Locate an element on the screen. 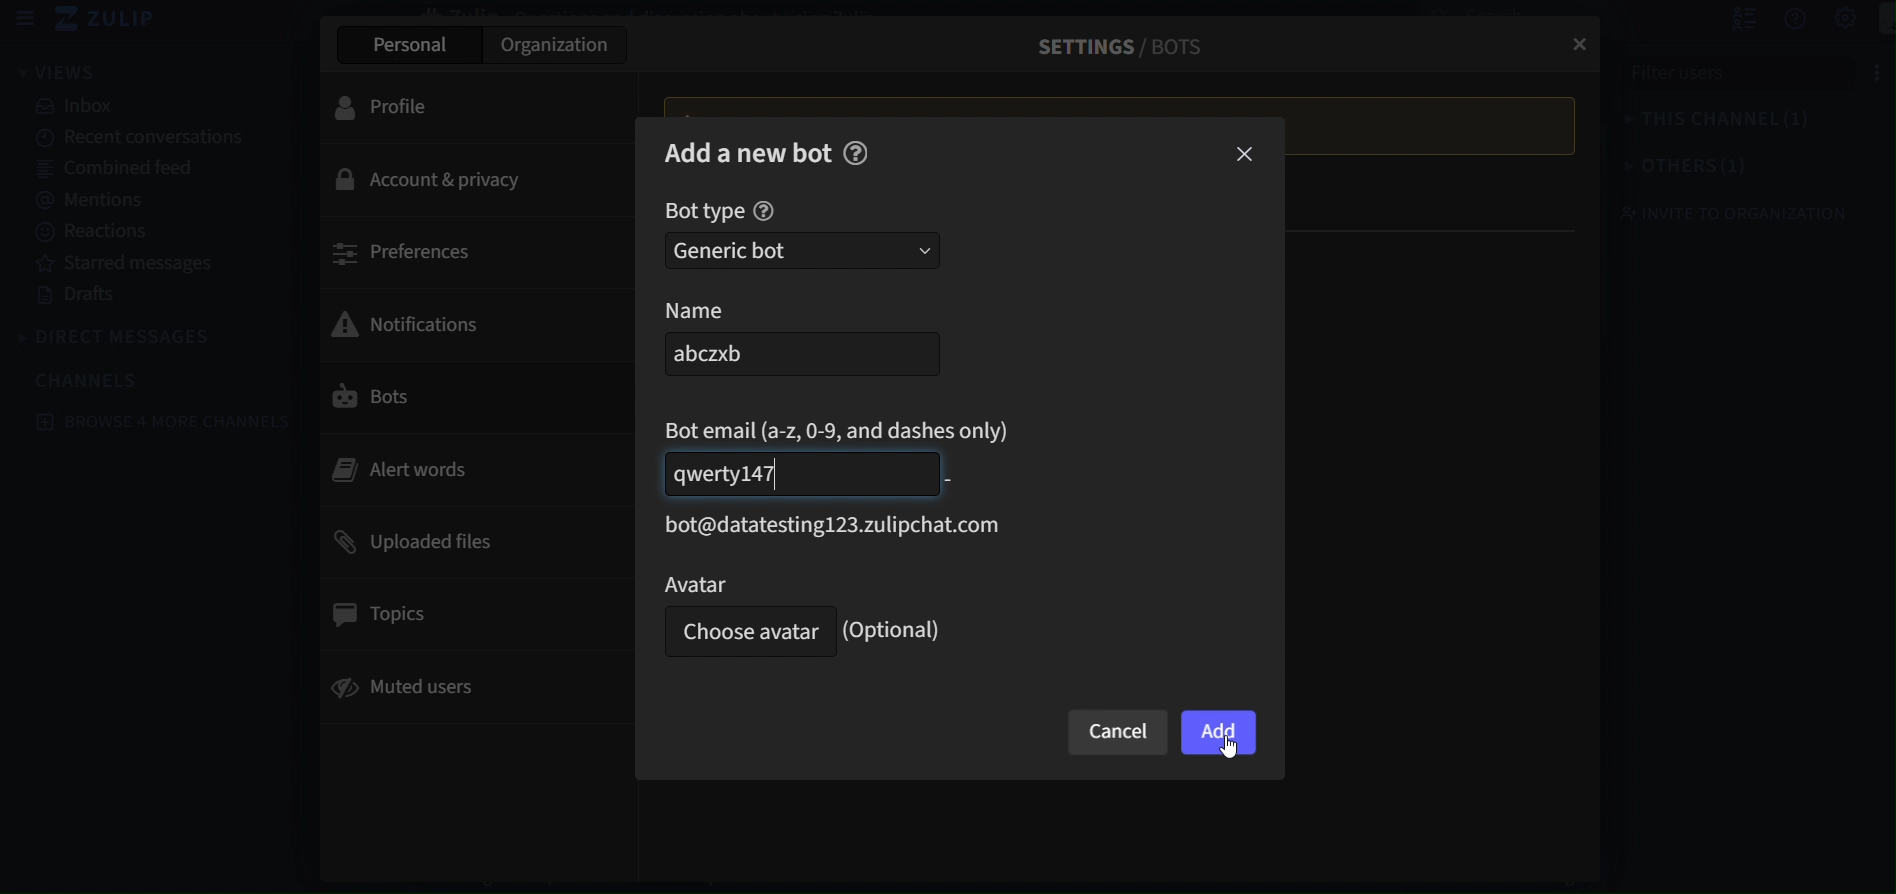 Image resolution: width=1896 pixels, height=894 pixels. view is located at coordinates (58, 71).